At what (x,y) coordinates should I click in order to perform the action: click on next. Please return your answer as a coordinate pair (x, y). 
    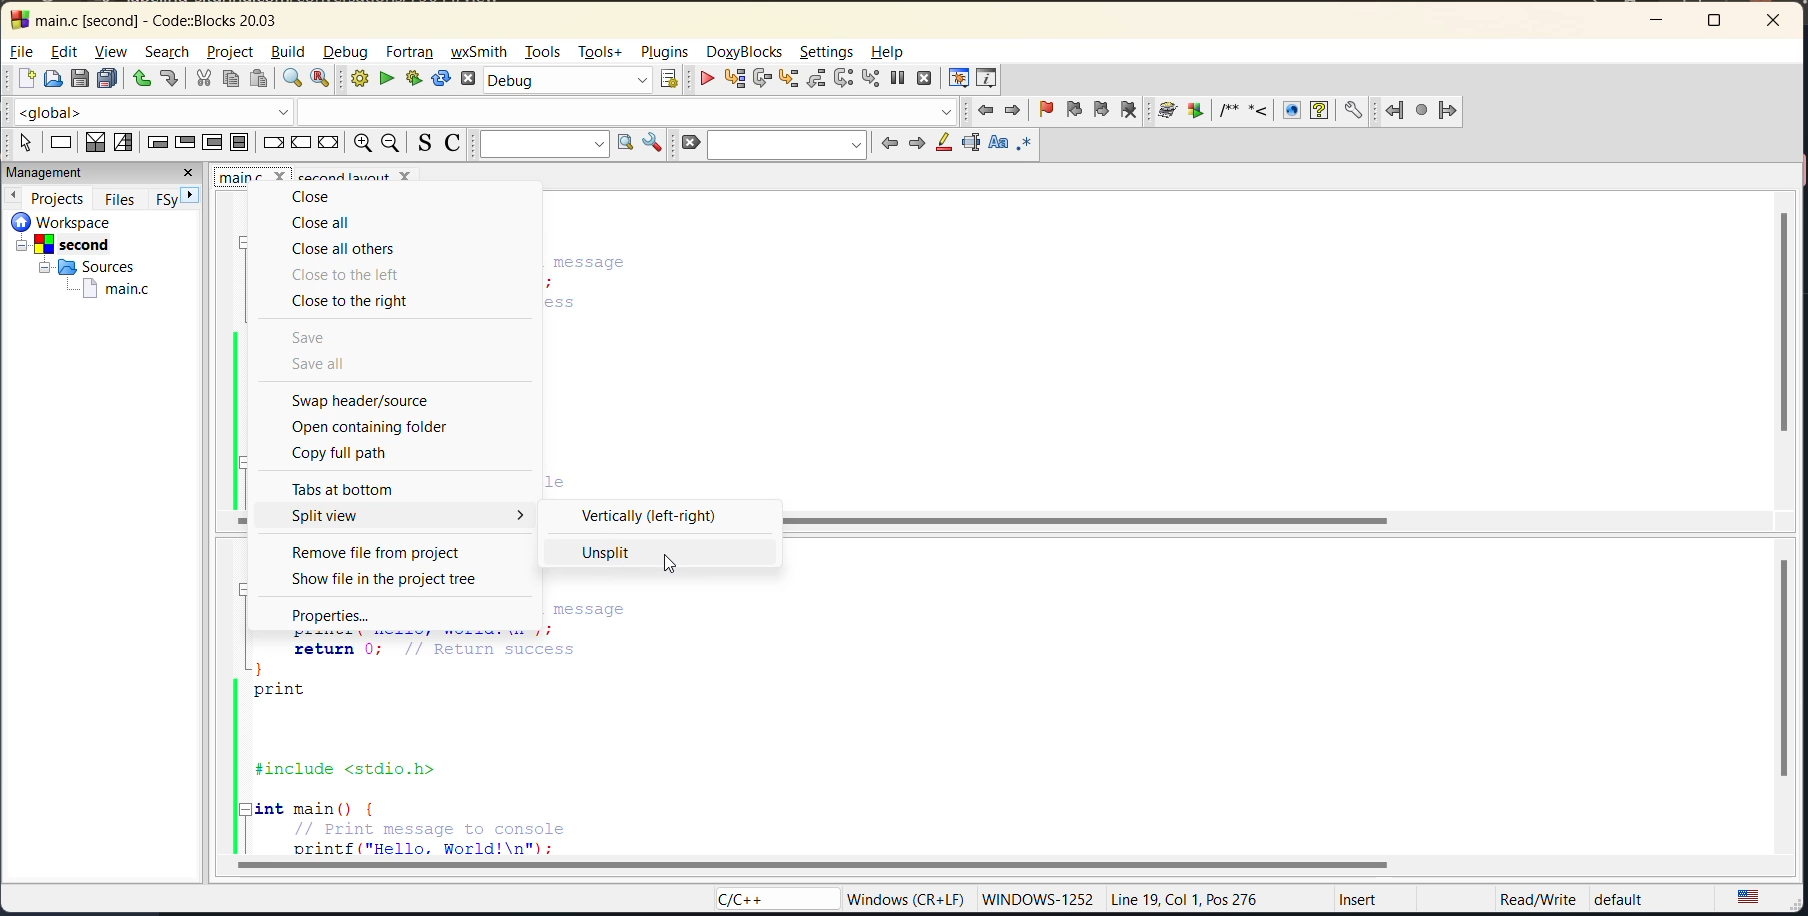
    Looking at the image, I should click on (190, 194).